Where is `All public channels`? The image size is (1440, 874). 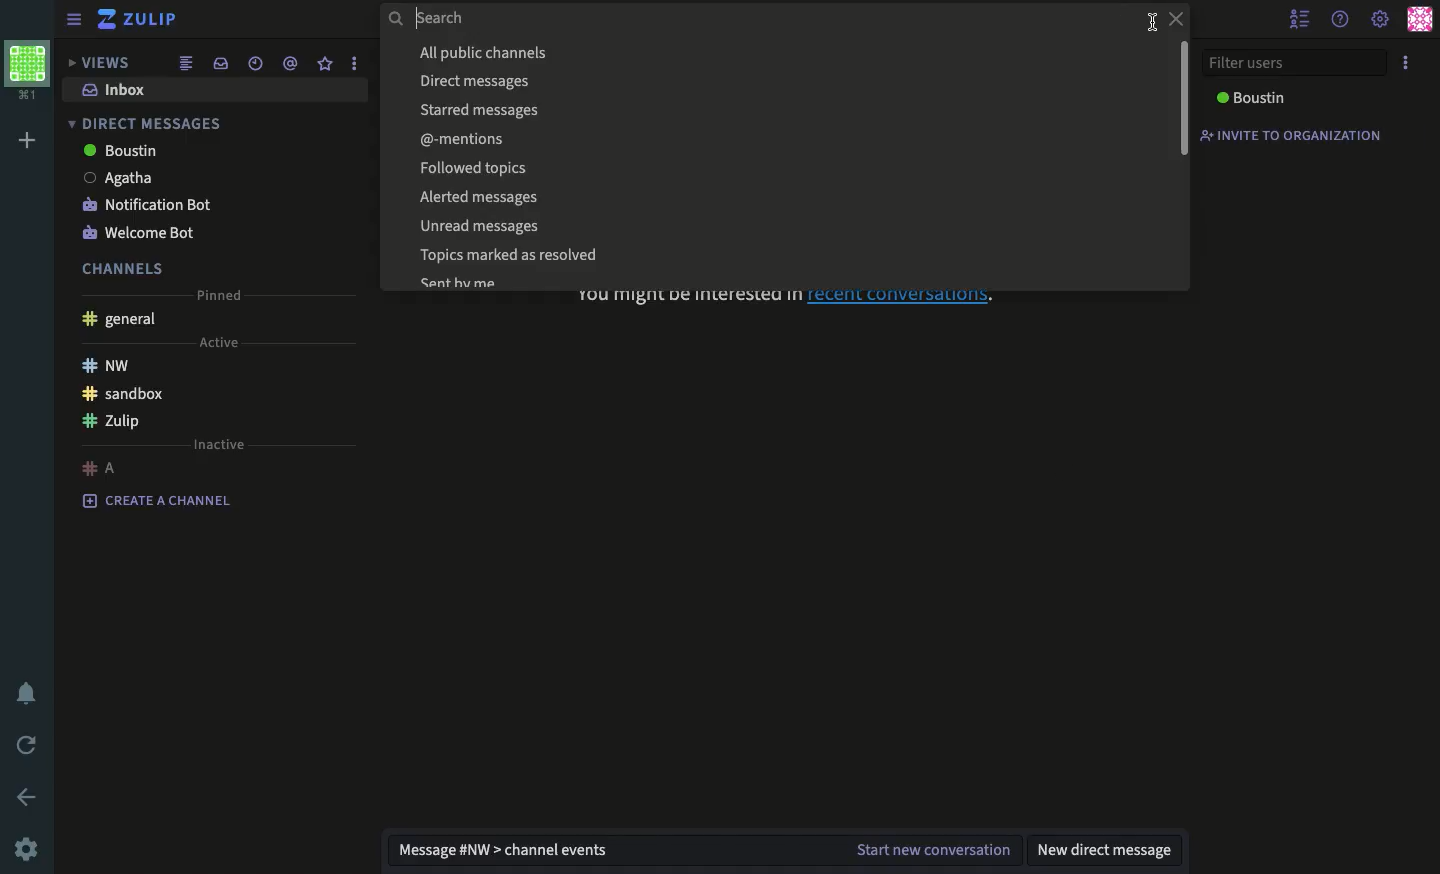
All public channels is located at coordinates (490, 51).